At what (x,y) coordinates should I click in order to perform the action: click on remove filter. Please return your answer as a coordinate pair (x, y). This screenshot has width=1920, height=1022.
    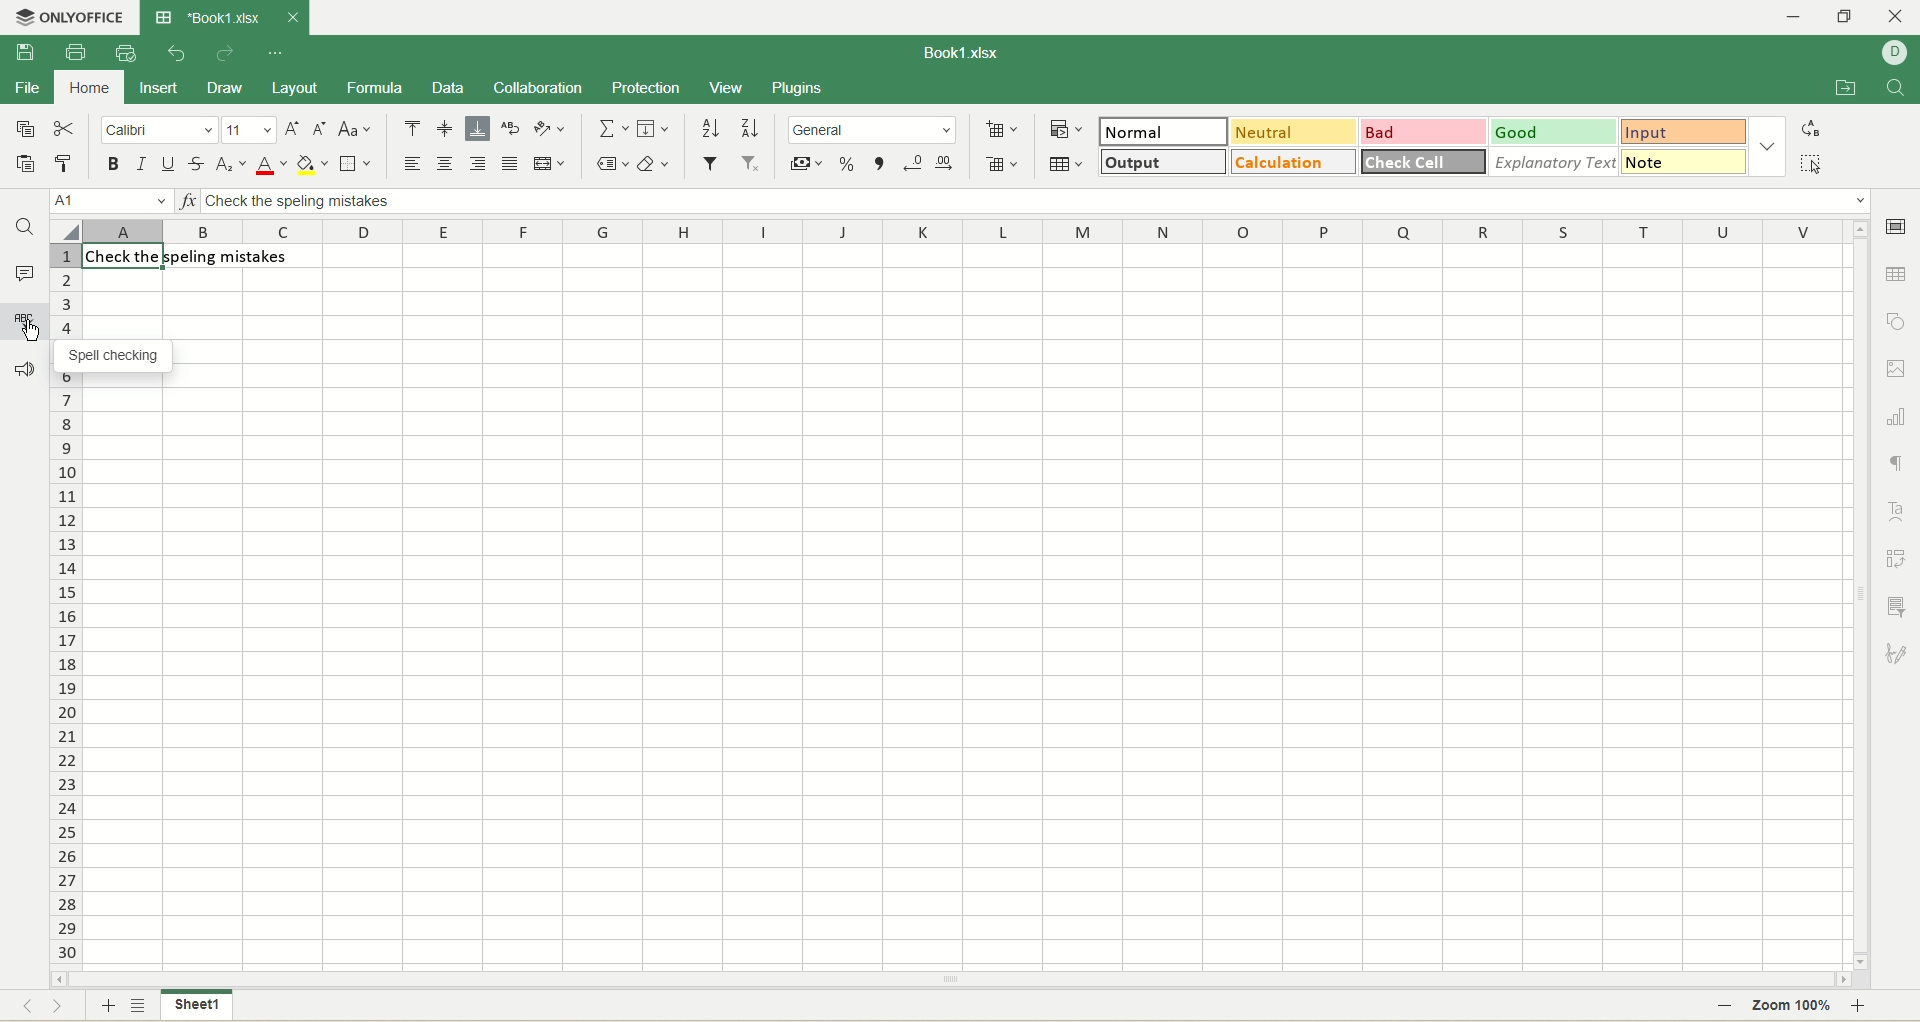
    Looking at the image, I should click on (747, 164).